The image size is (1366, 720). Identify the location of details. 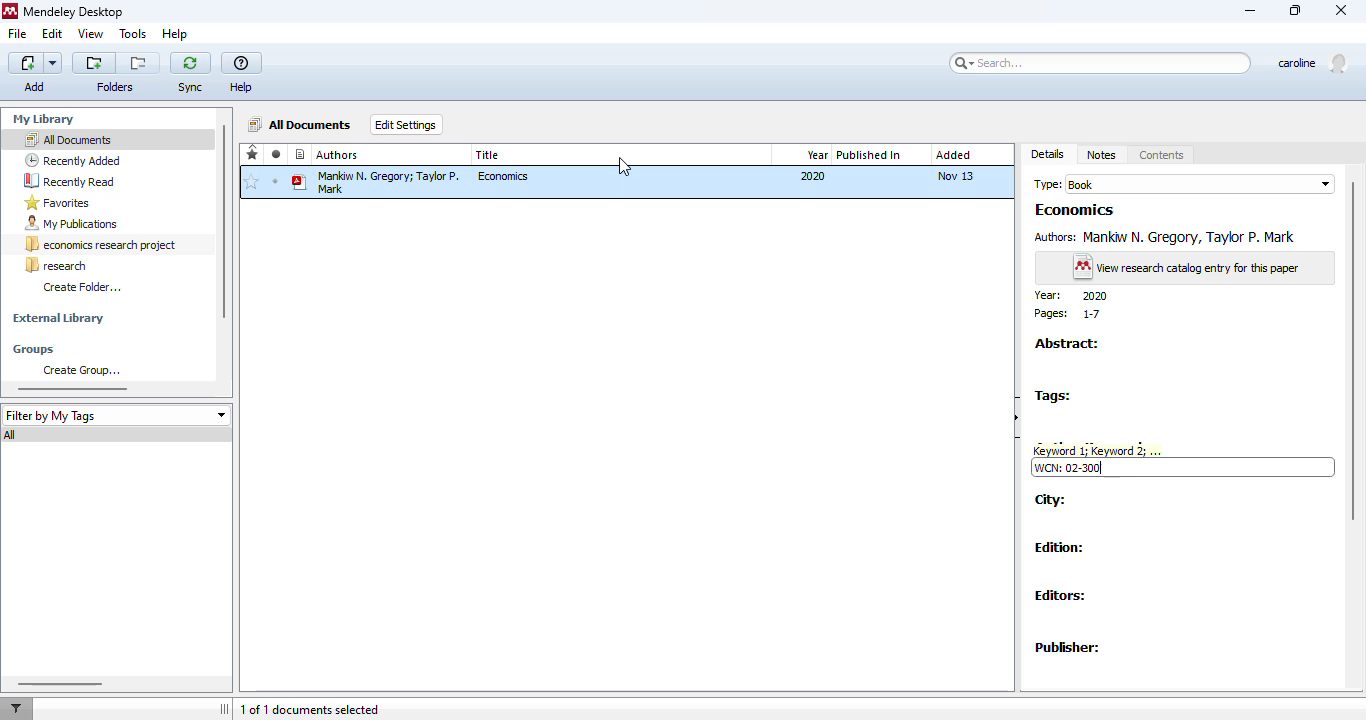
(1048, 154).